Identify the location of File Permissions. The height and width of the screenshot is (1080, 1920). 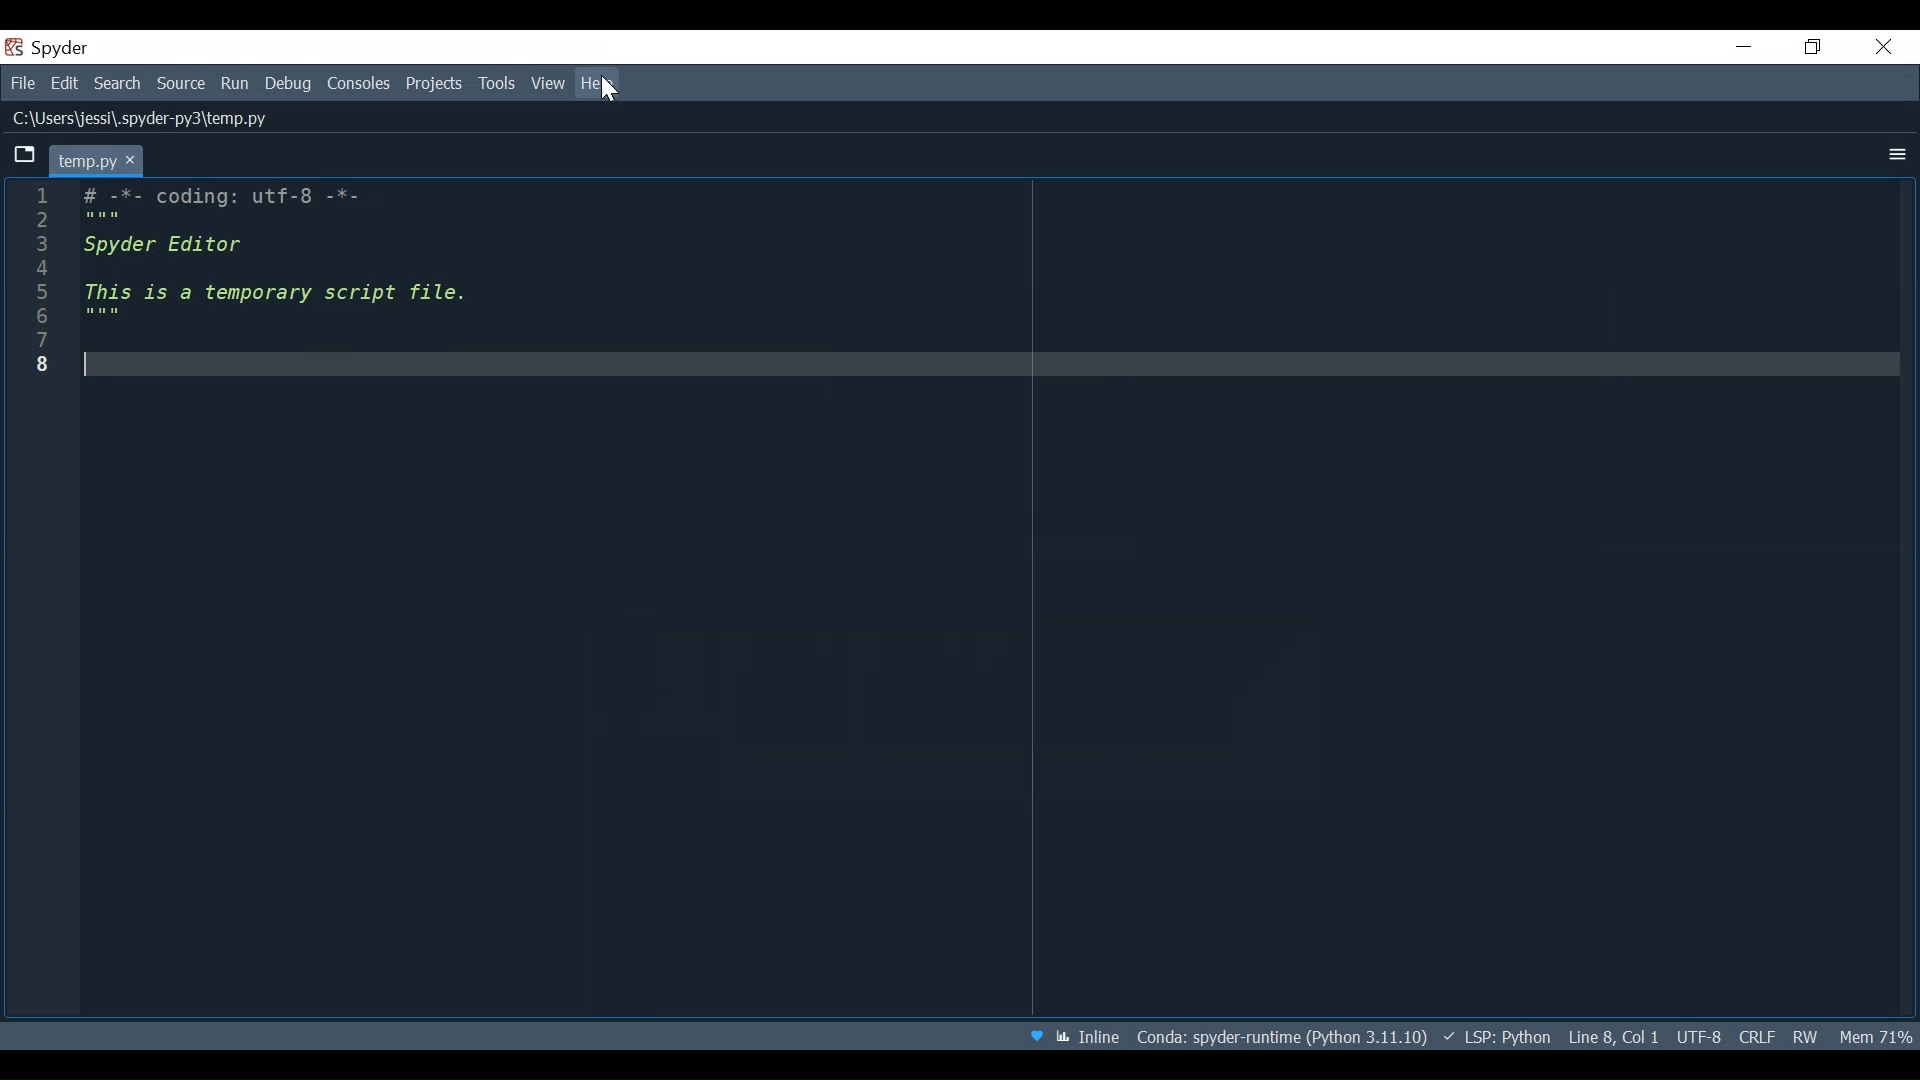
(1805, 1039).